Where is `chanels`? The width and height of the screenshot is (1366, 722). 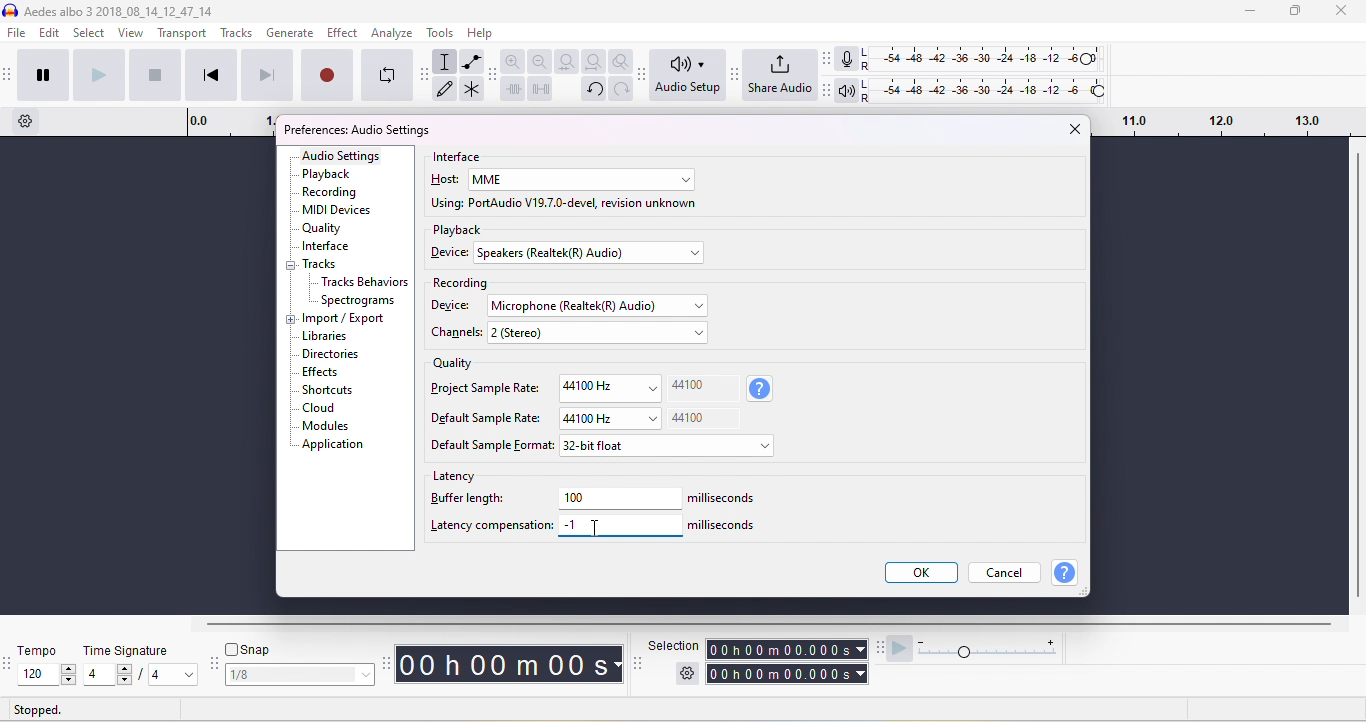
chanels is located at coordinates (459, 333).